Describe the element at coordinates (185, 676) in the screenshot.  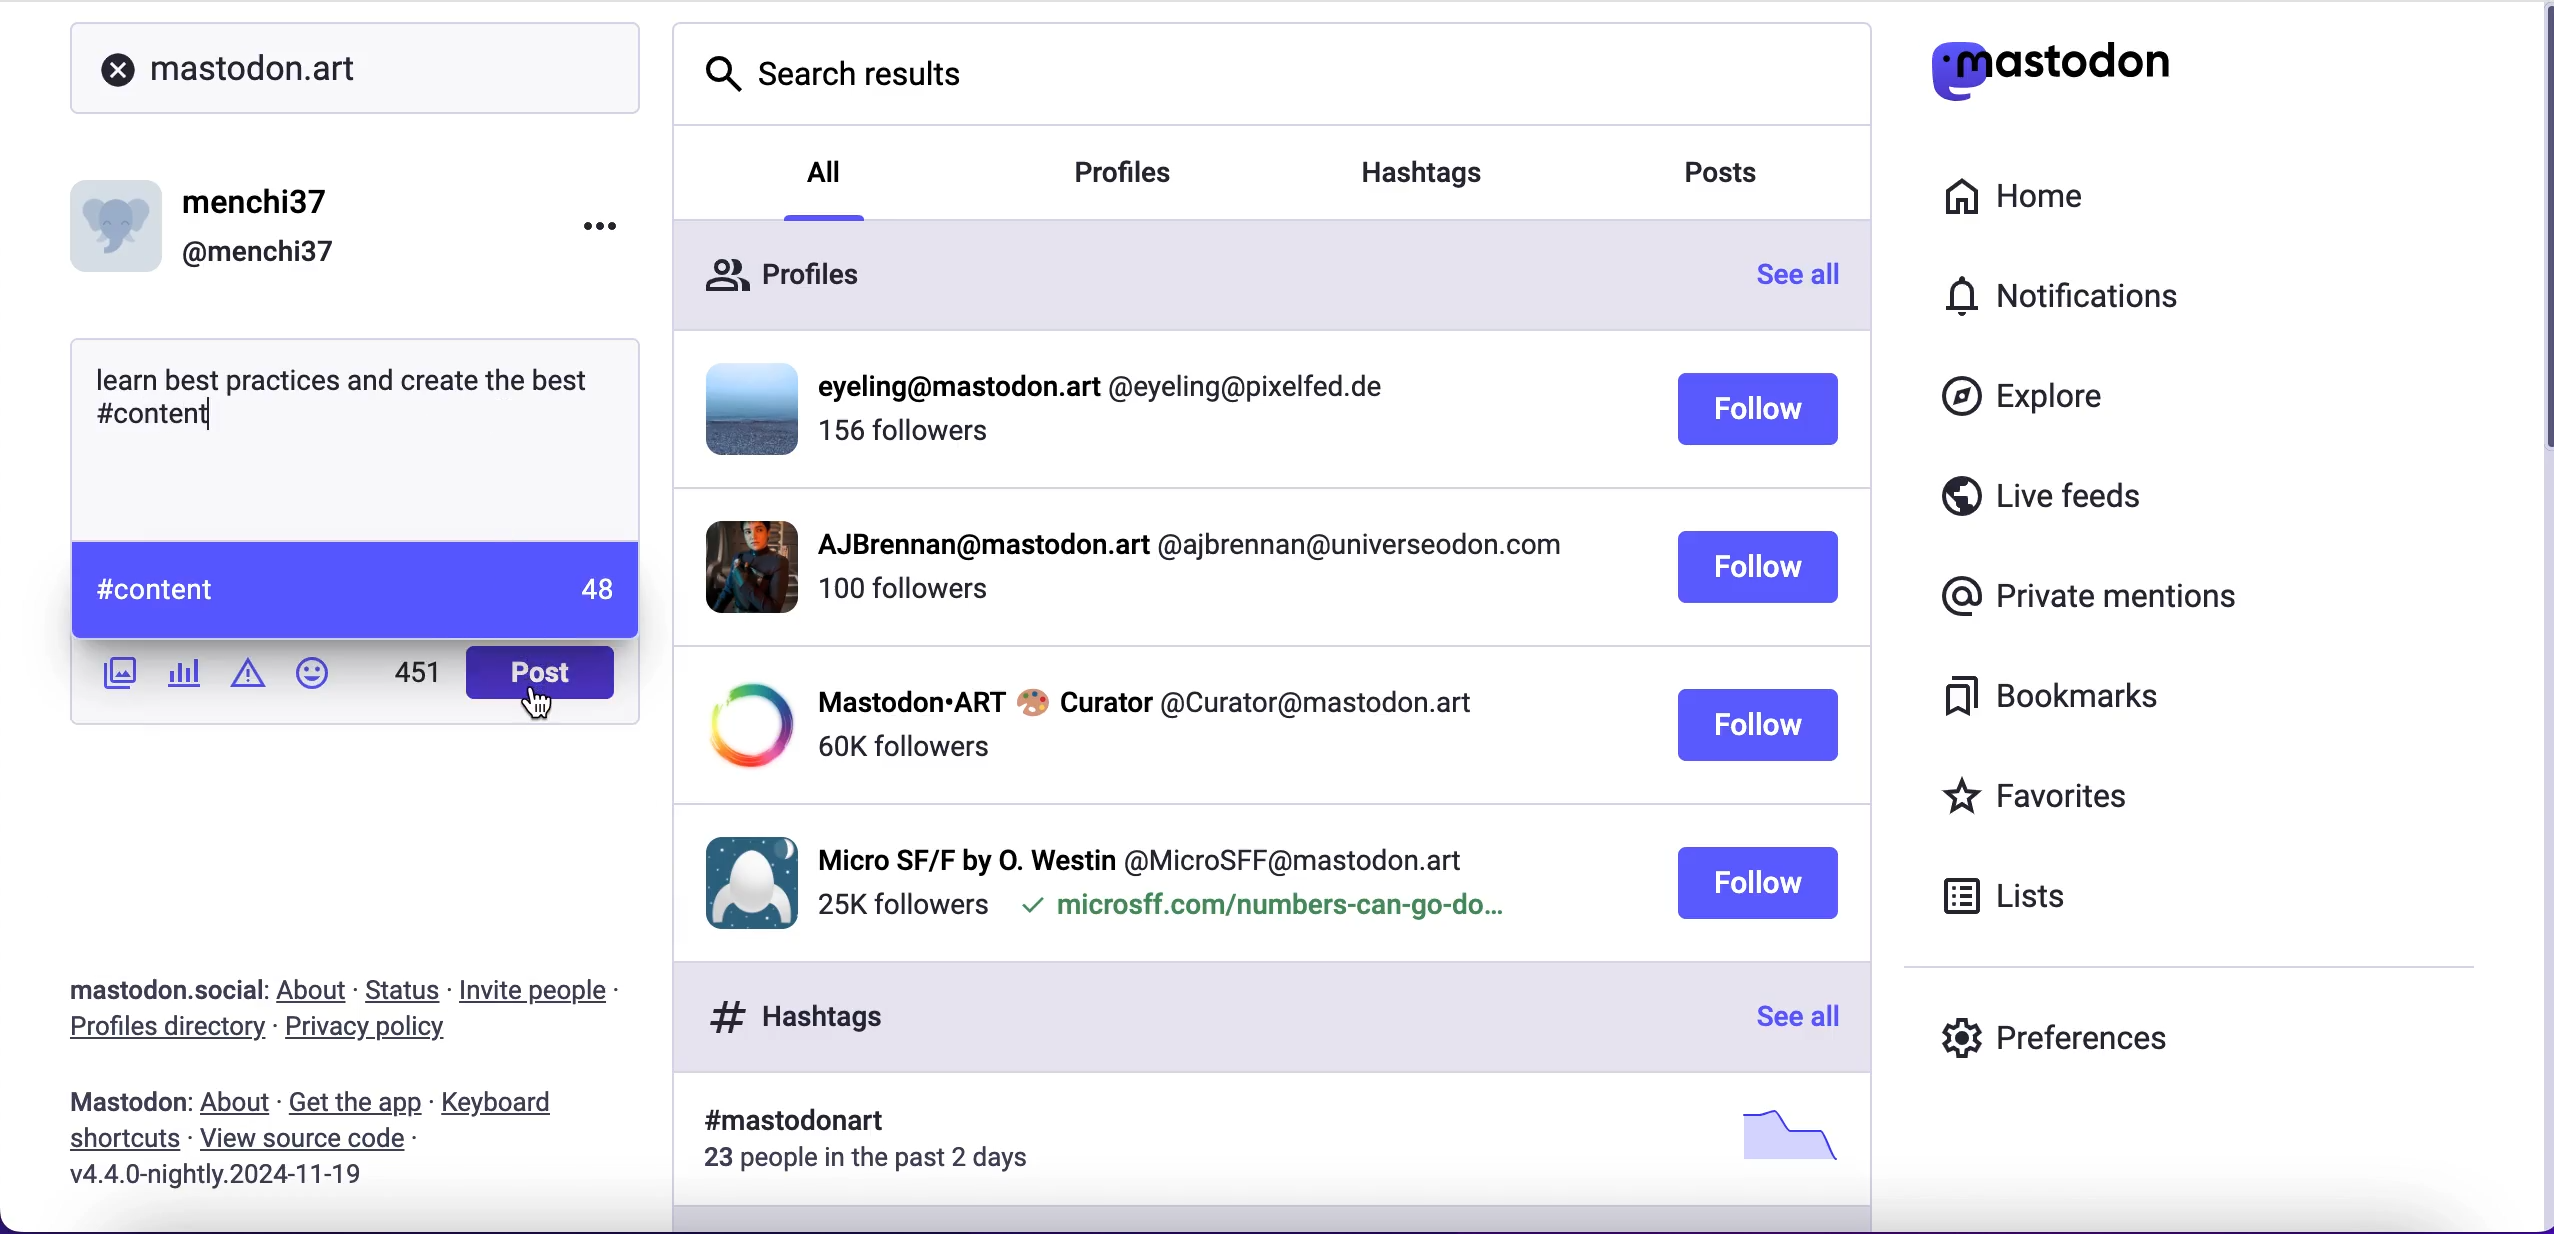
I see `add poll` at that location.